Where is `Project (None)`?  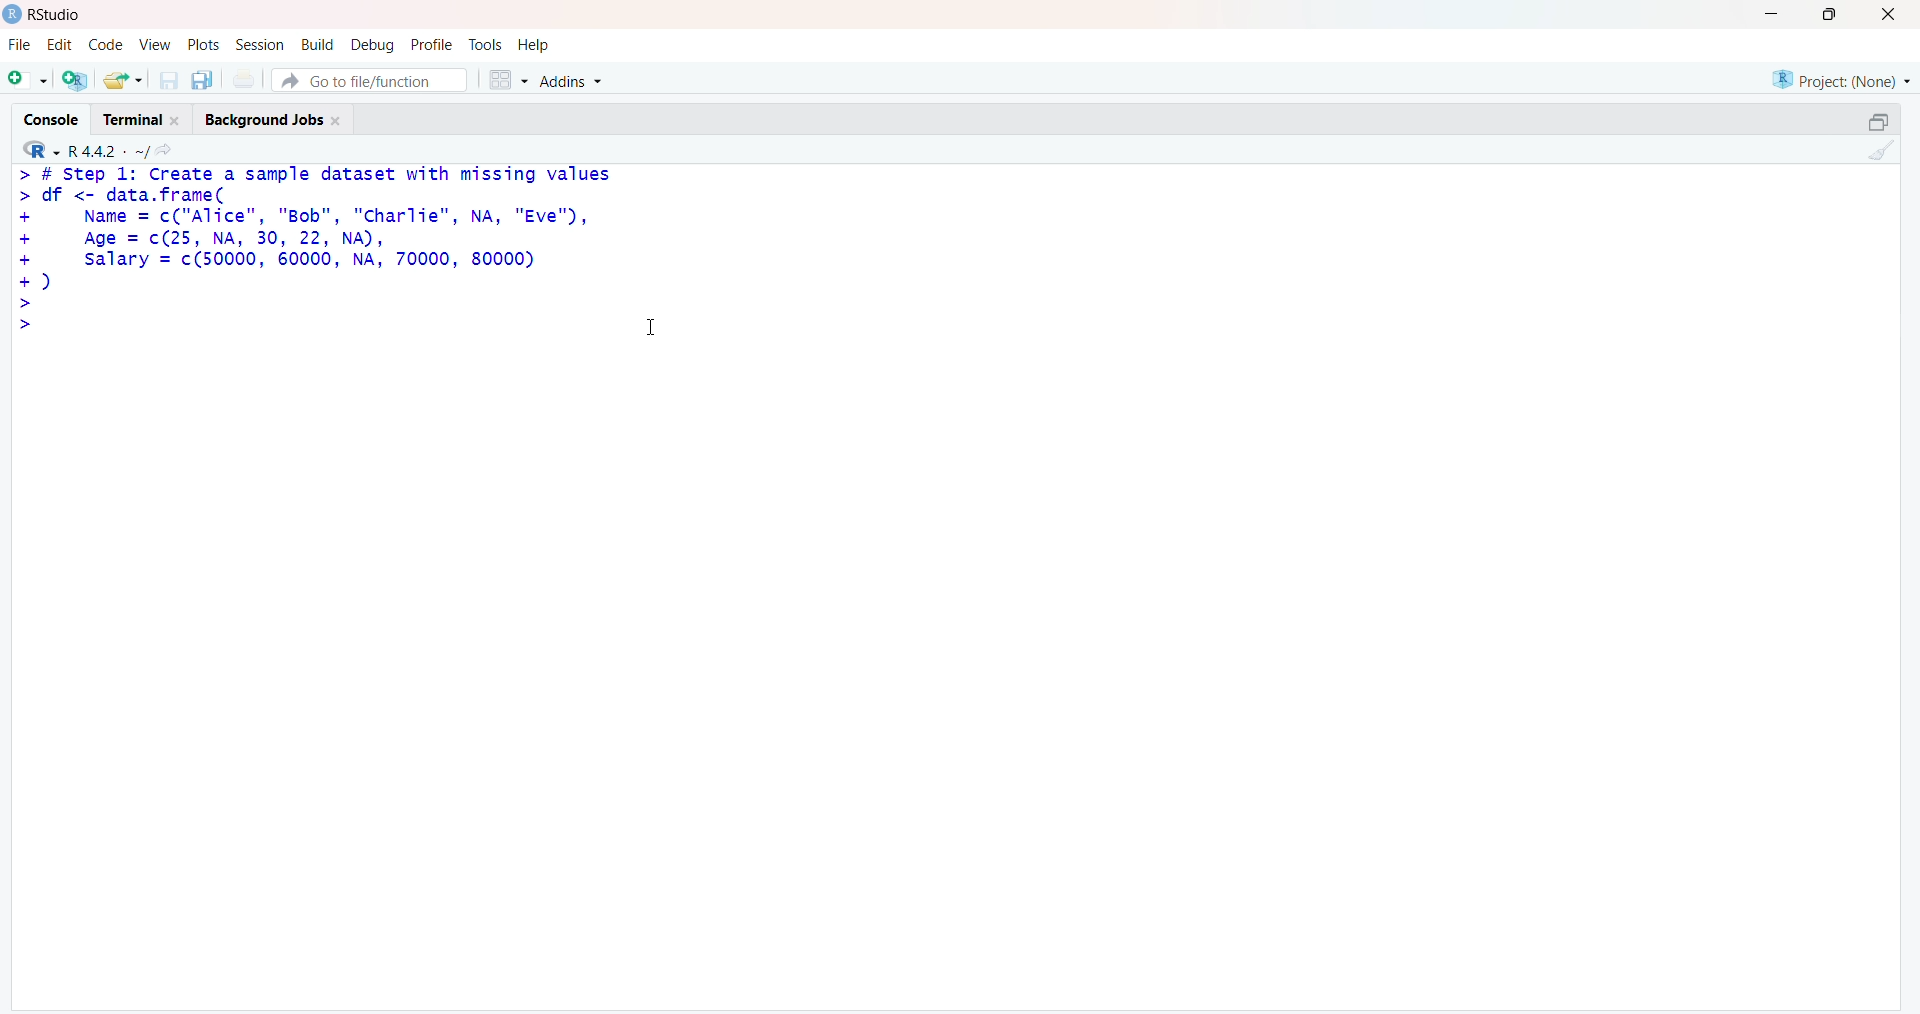
Project (None) is located at coordinates (1840, 79).